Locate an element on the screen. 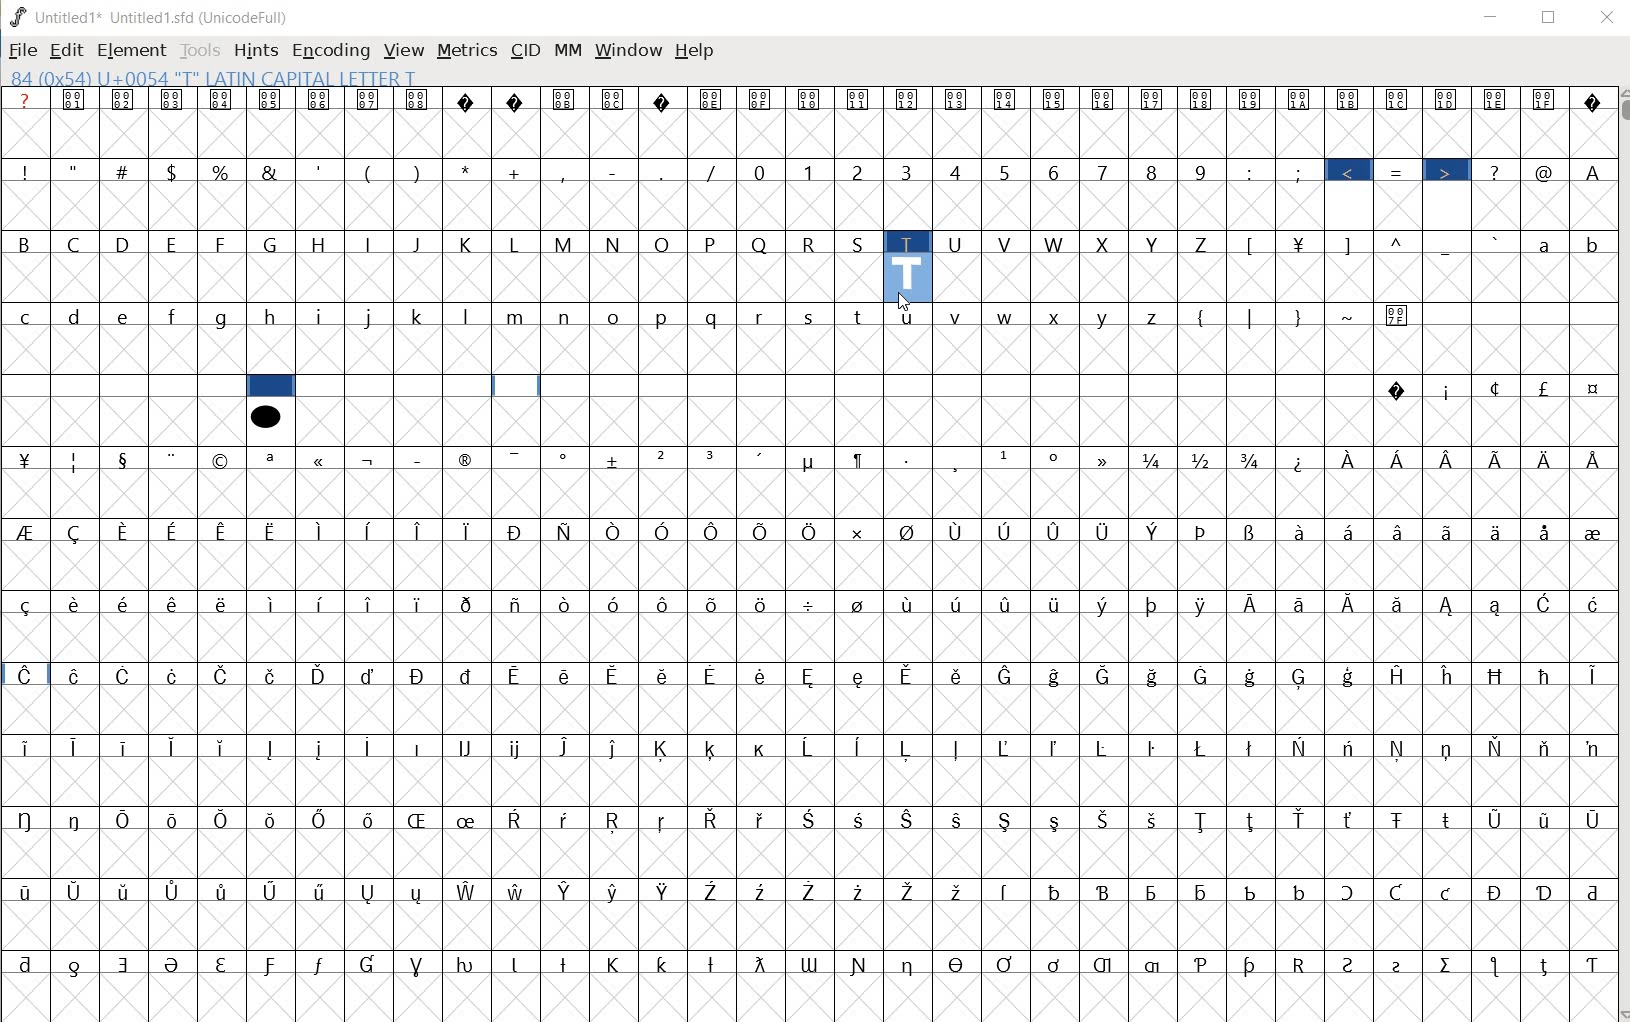 The height and width of the screenshot is (1022, 1630). Symbol is located at coordinates (177, 891).